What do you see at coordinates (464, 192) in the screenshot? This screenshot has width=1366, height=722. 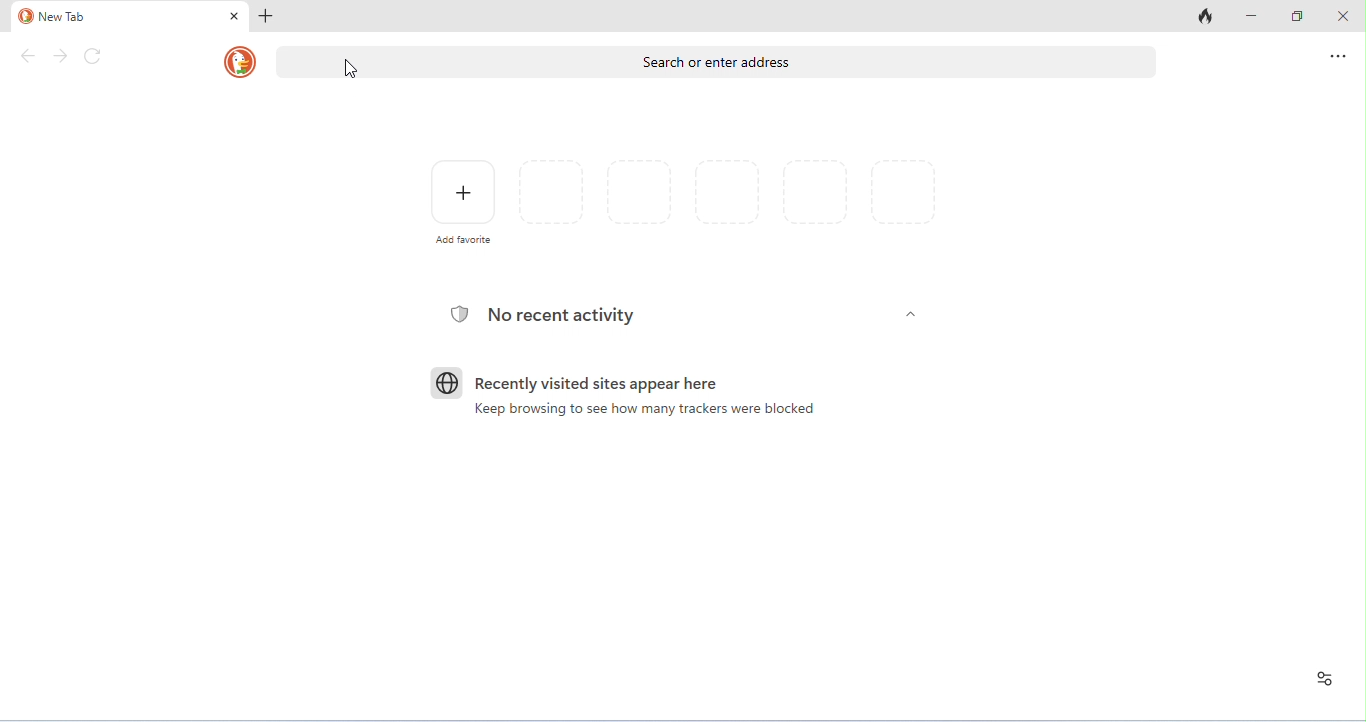 I see `add favorite` at bounding box center [464, 192].